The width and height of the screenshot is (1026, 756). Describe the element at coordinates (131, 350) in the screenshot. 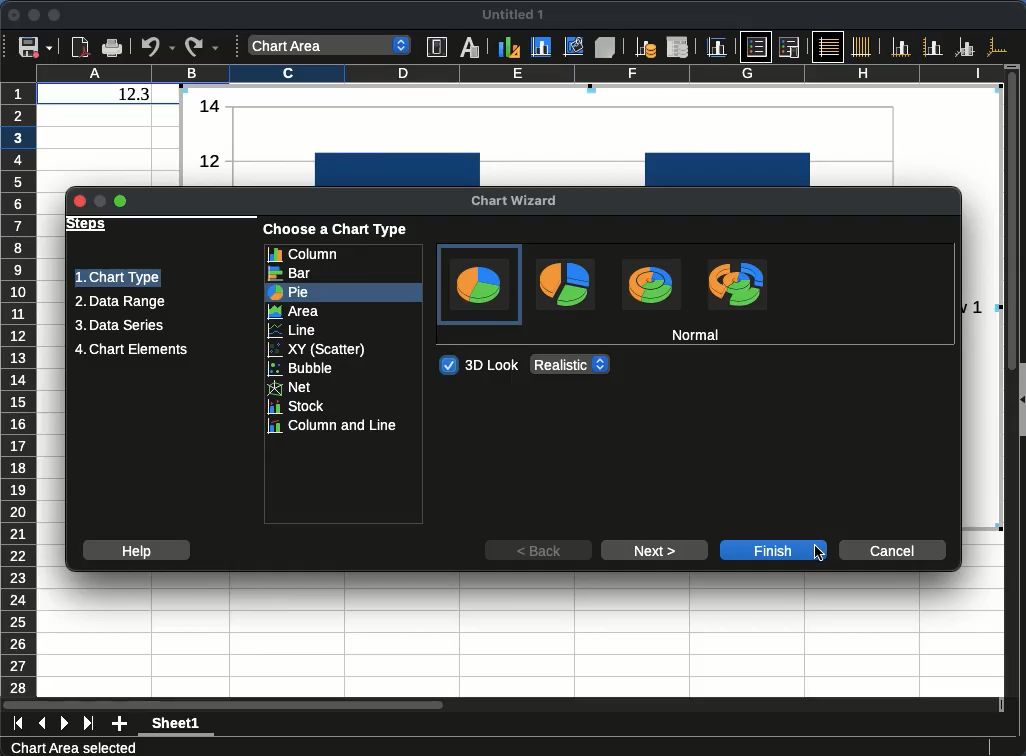

I see `chart elements` at that location.